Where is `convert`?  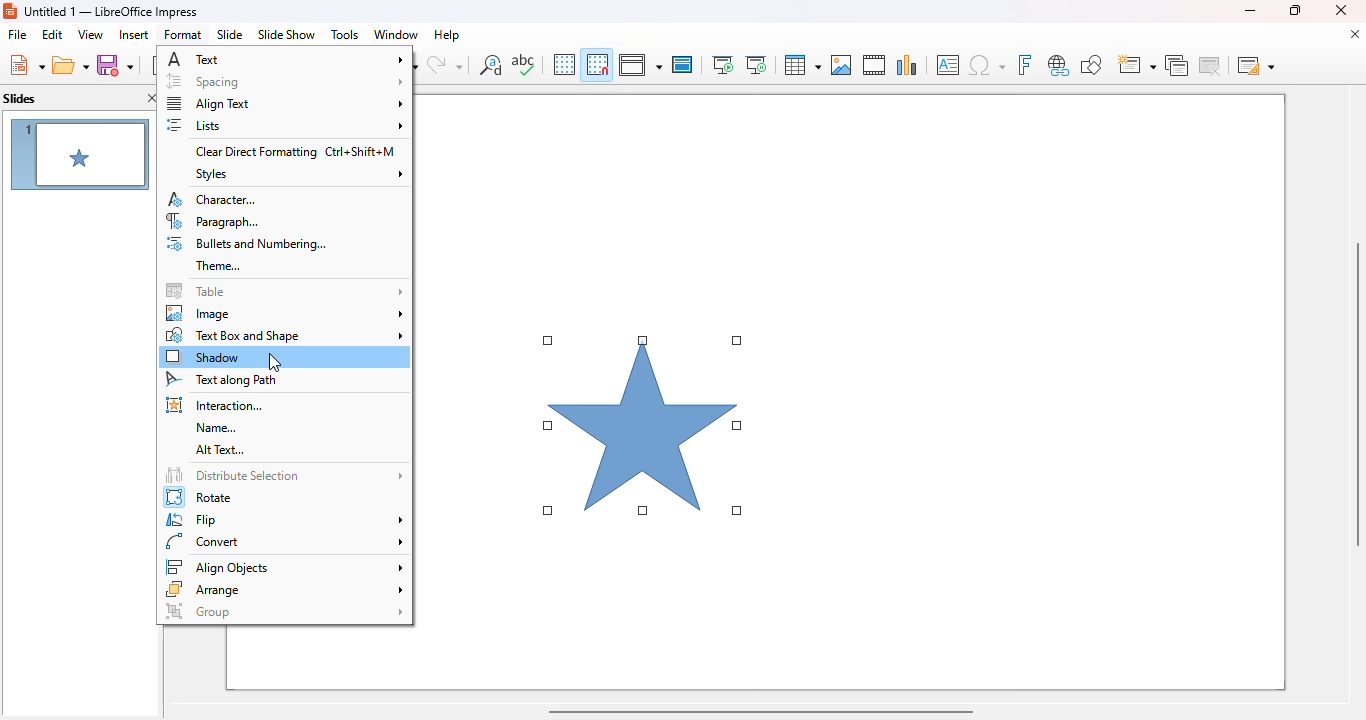 convert is located at coordinates (285, 543).